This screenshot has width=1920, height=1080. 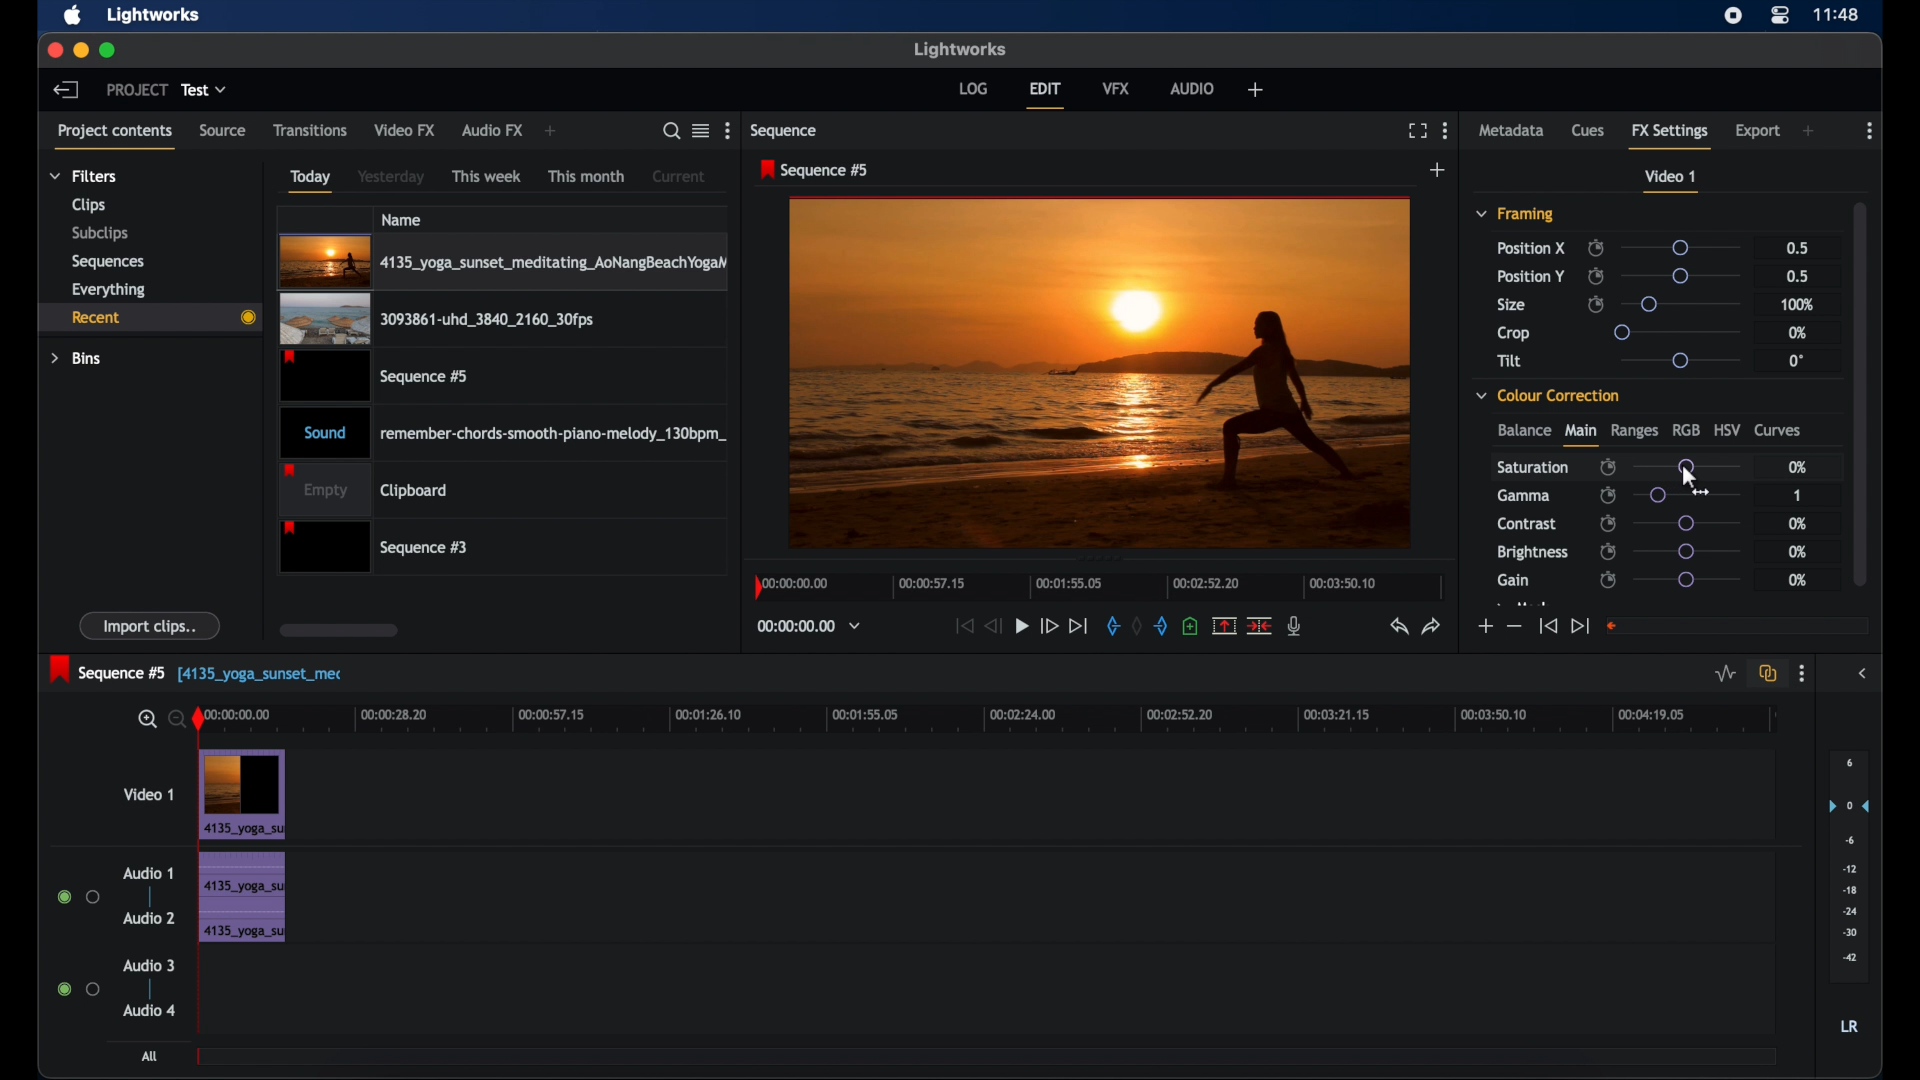 I want to click on slider, so click(x=1687, y=580).